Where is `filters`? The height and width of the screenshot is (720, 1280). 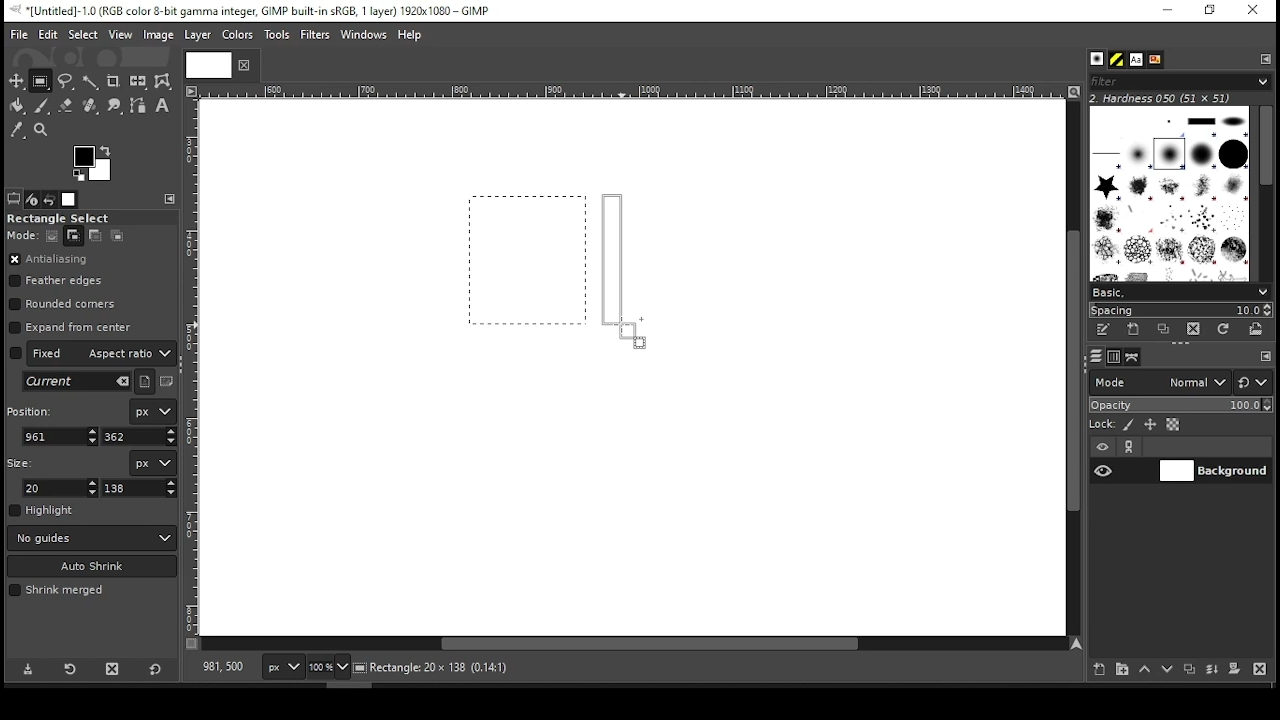 filters is located at coordinates (318, 35).